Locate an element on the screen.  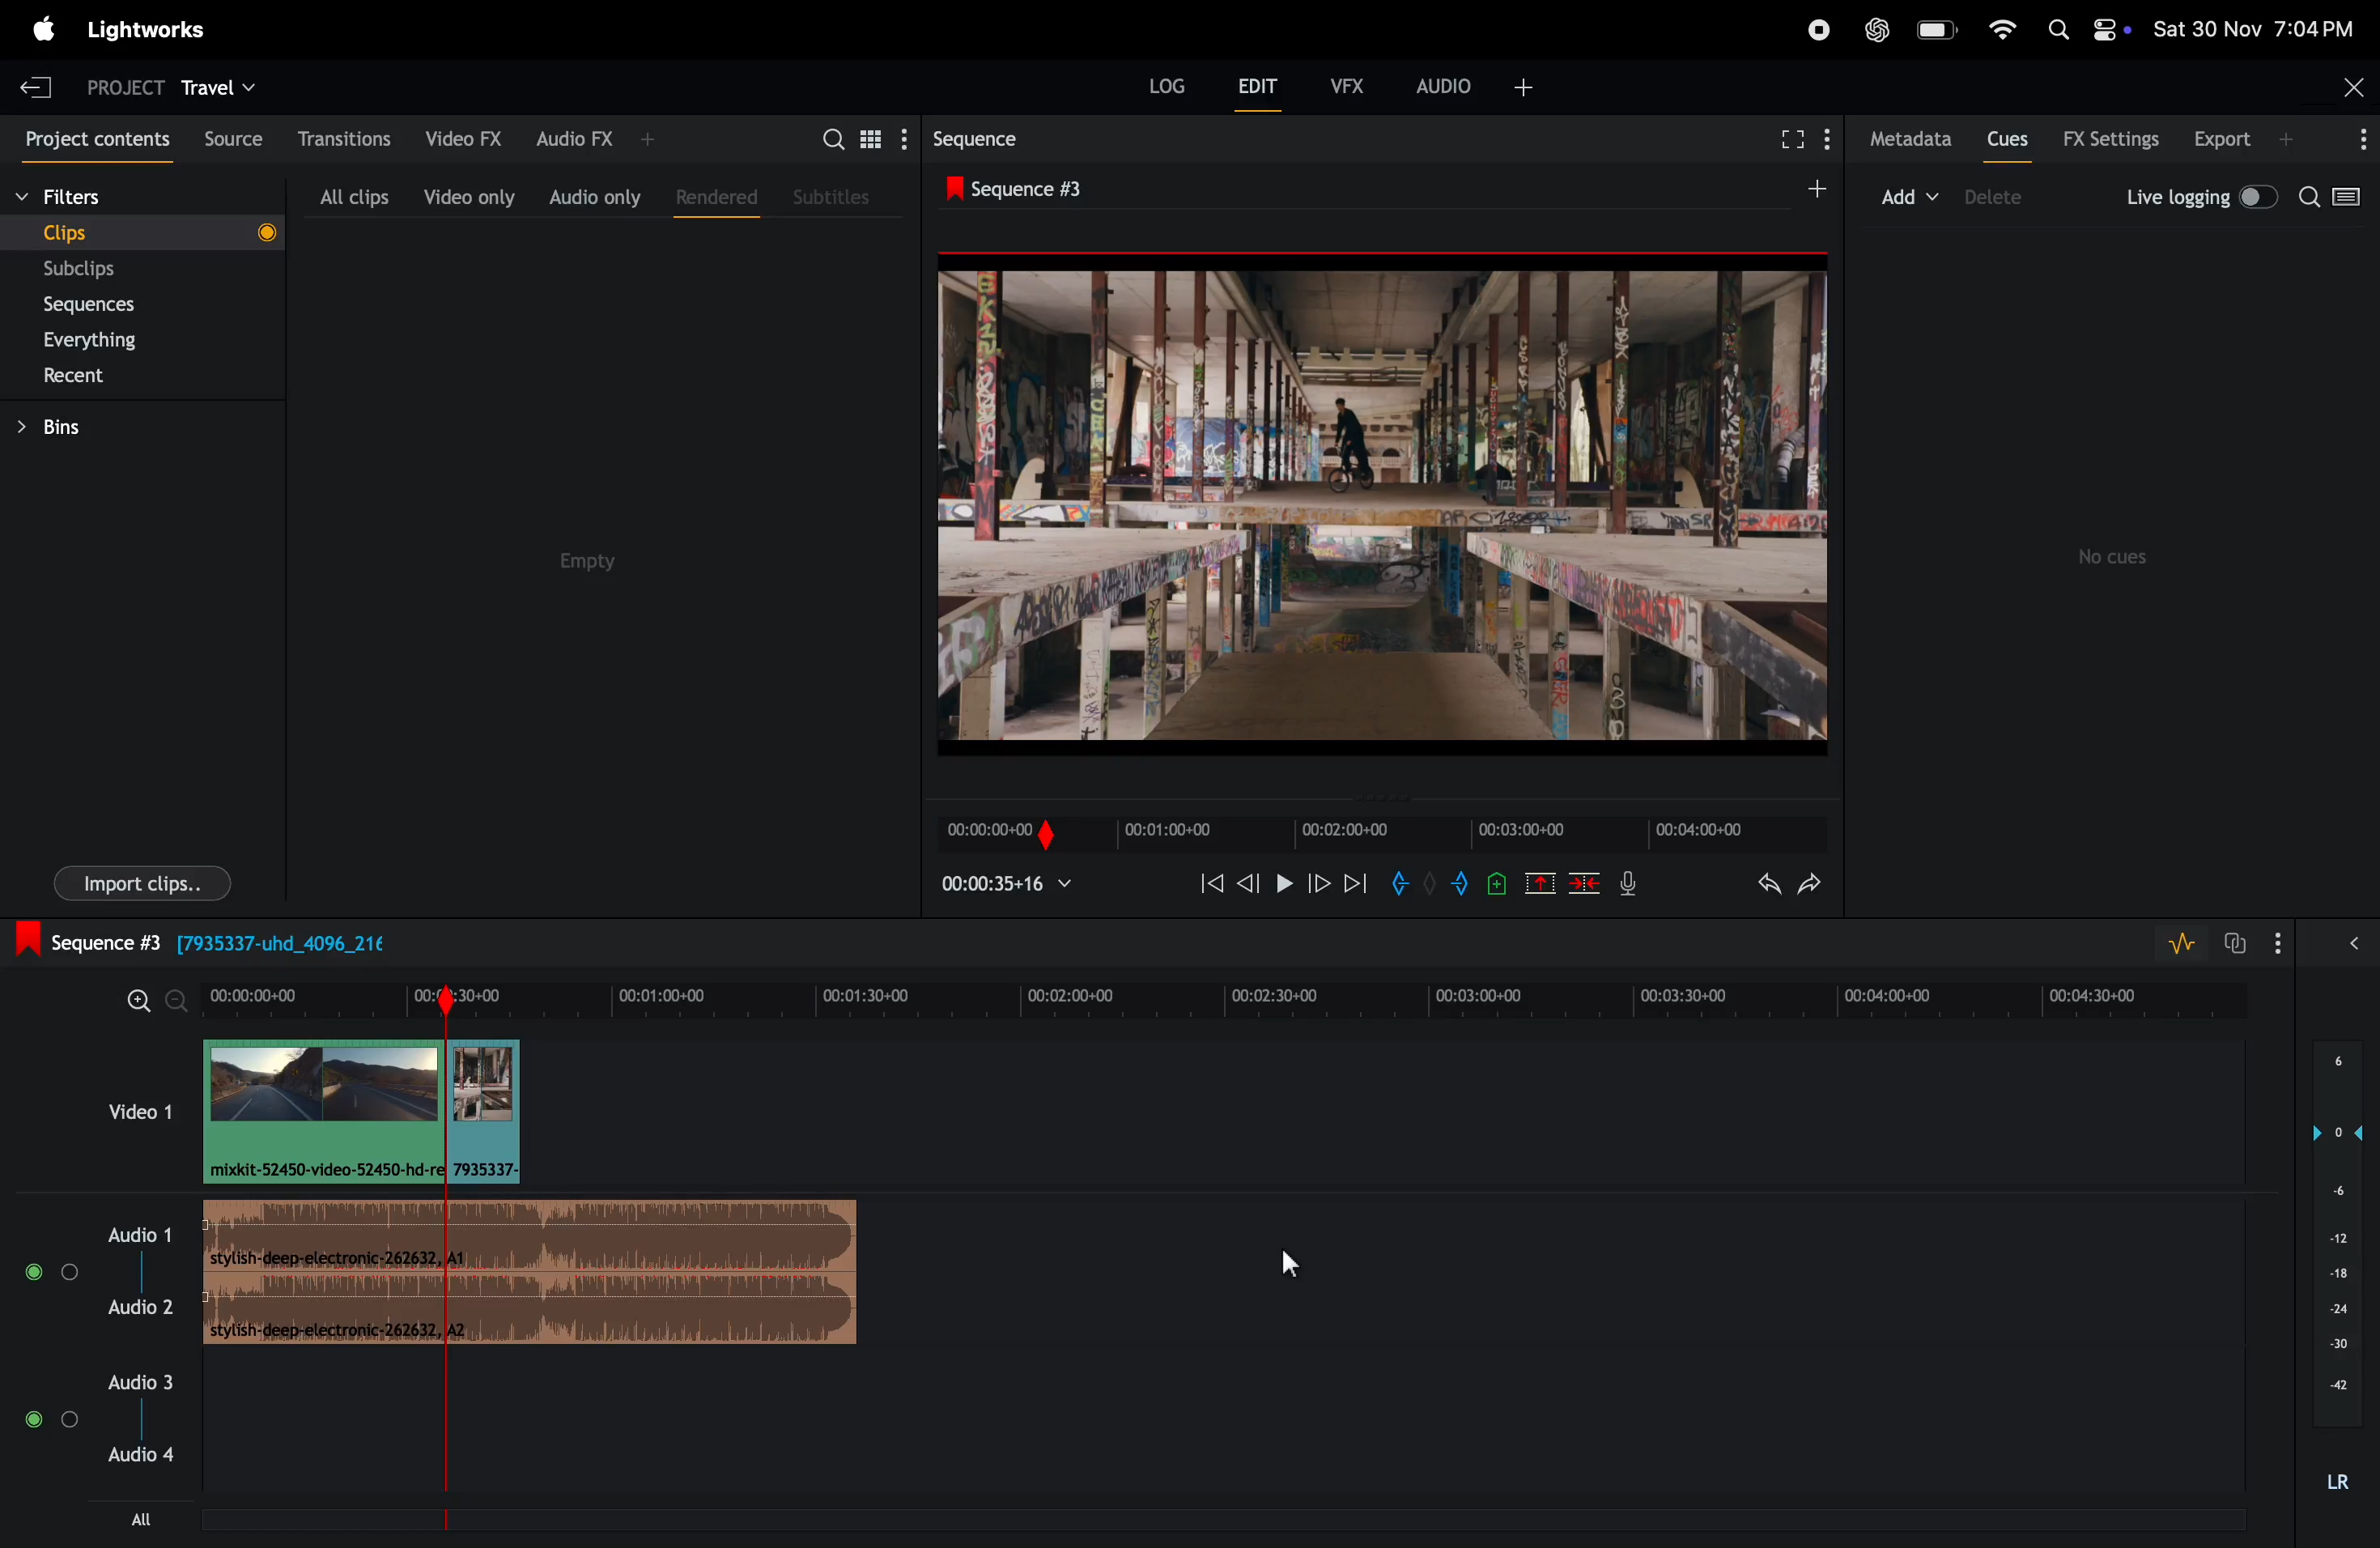
Empty is located at coordinates (587, 566).